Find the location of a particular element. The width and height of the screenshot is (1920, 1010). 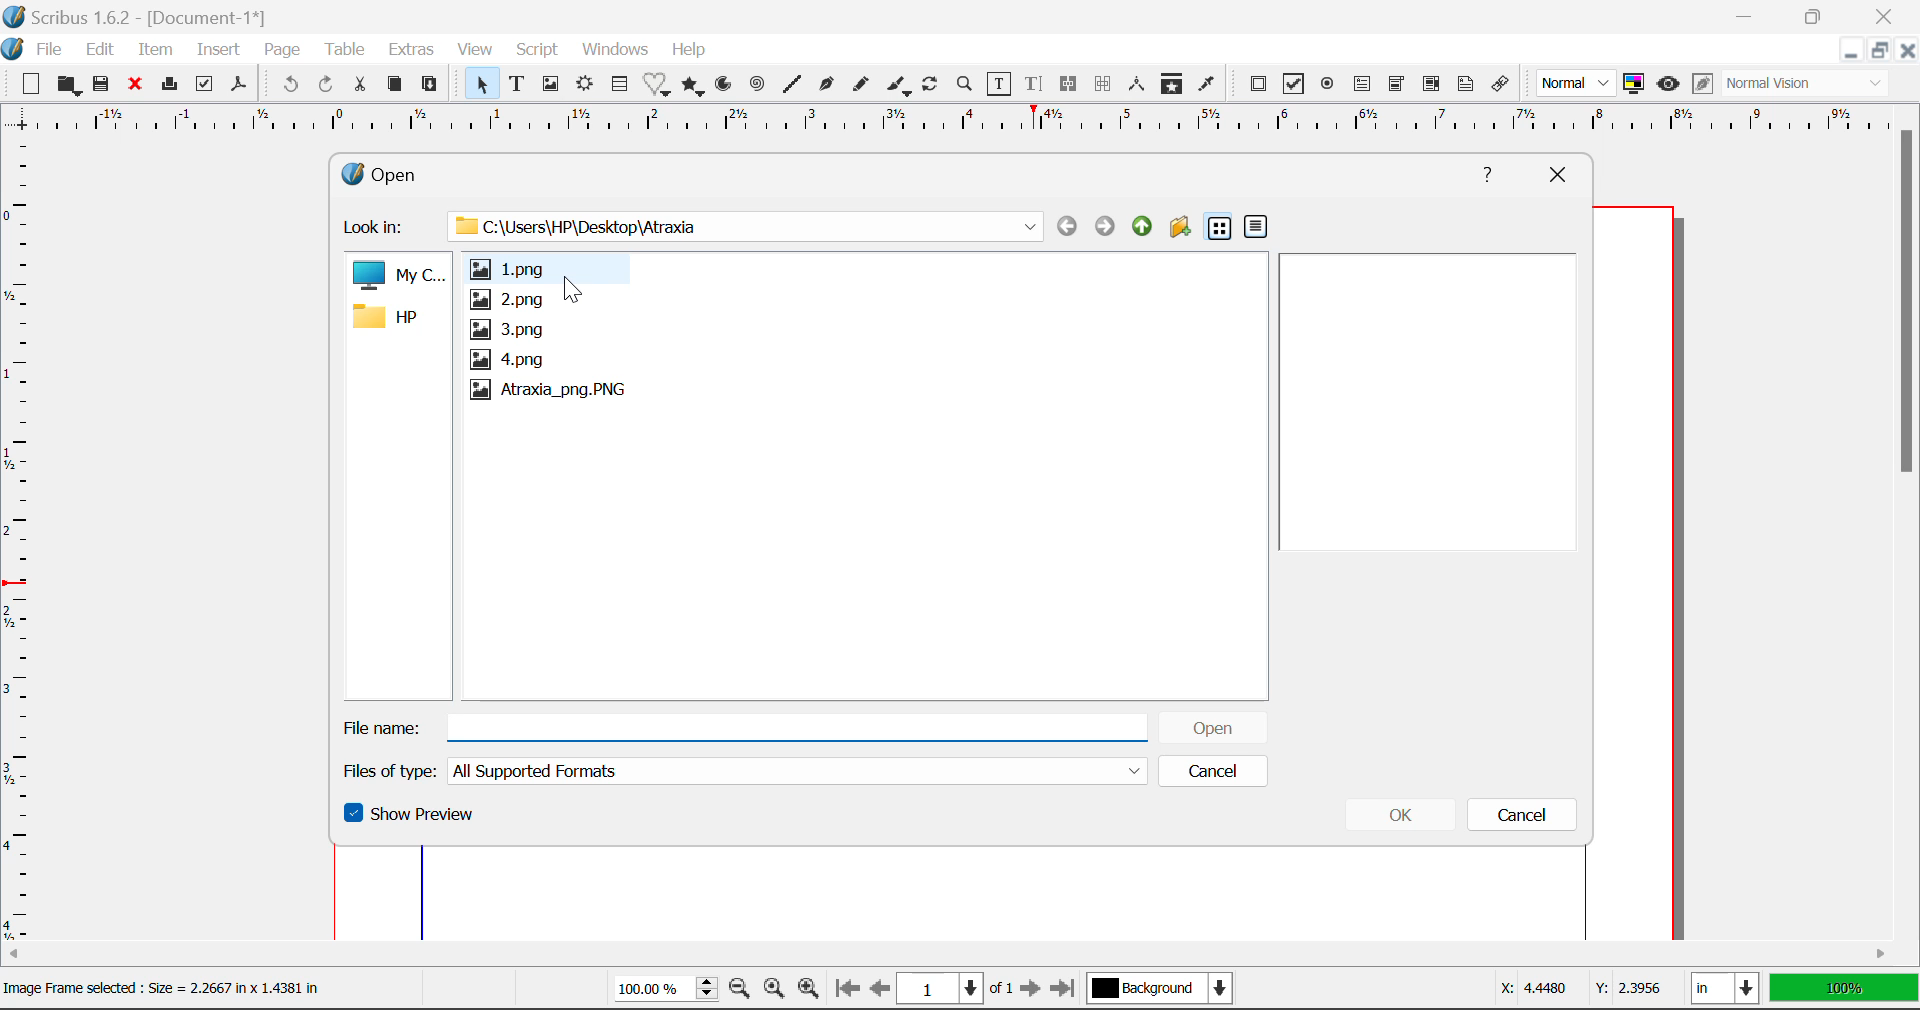

100% is located at coordinates (1843, 990).